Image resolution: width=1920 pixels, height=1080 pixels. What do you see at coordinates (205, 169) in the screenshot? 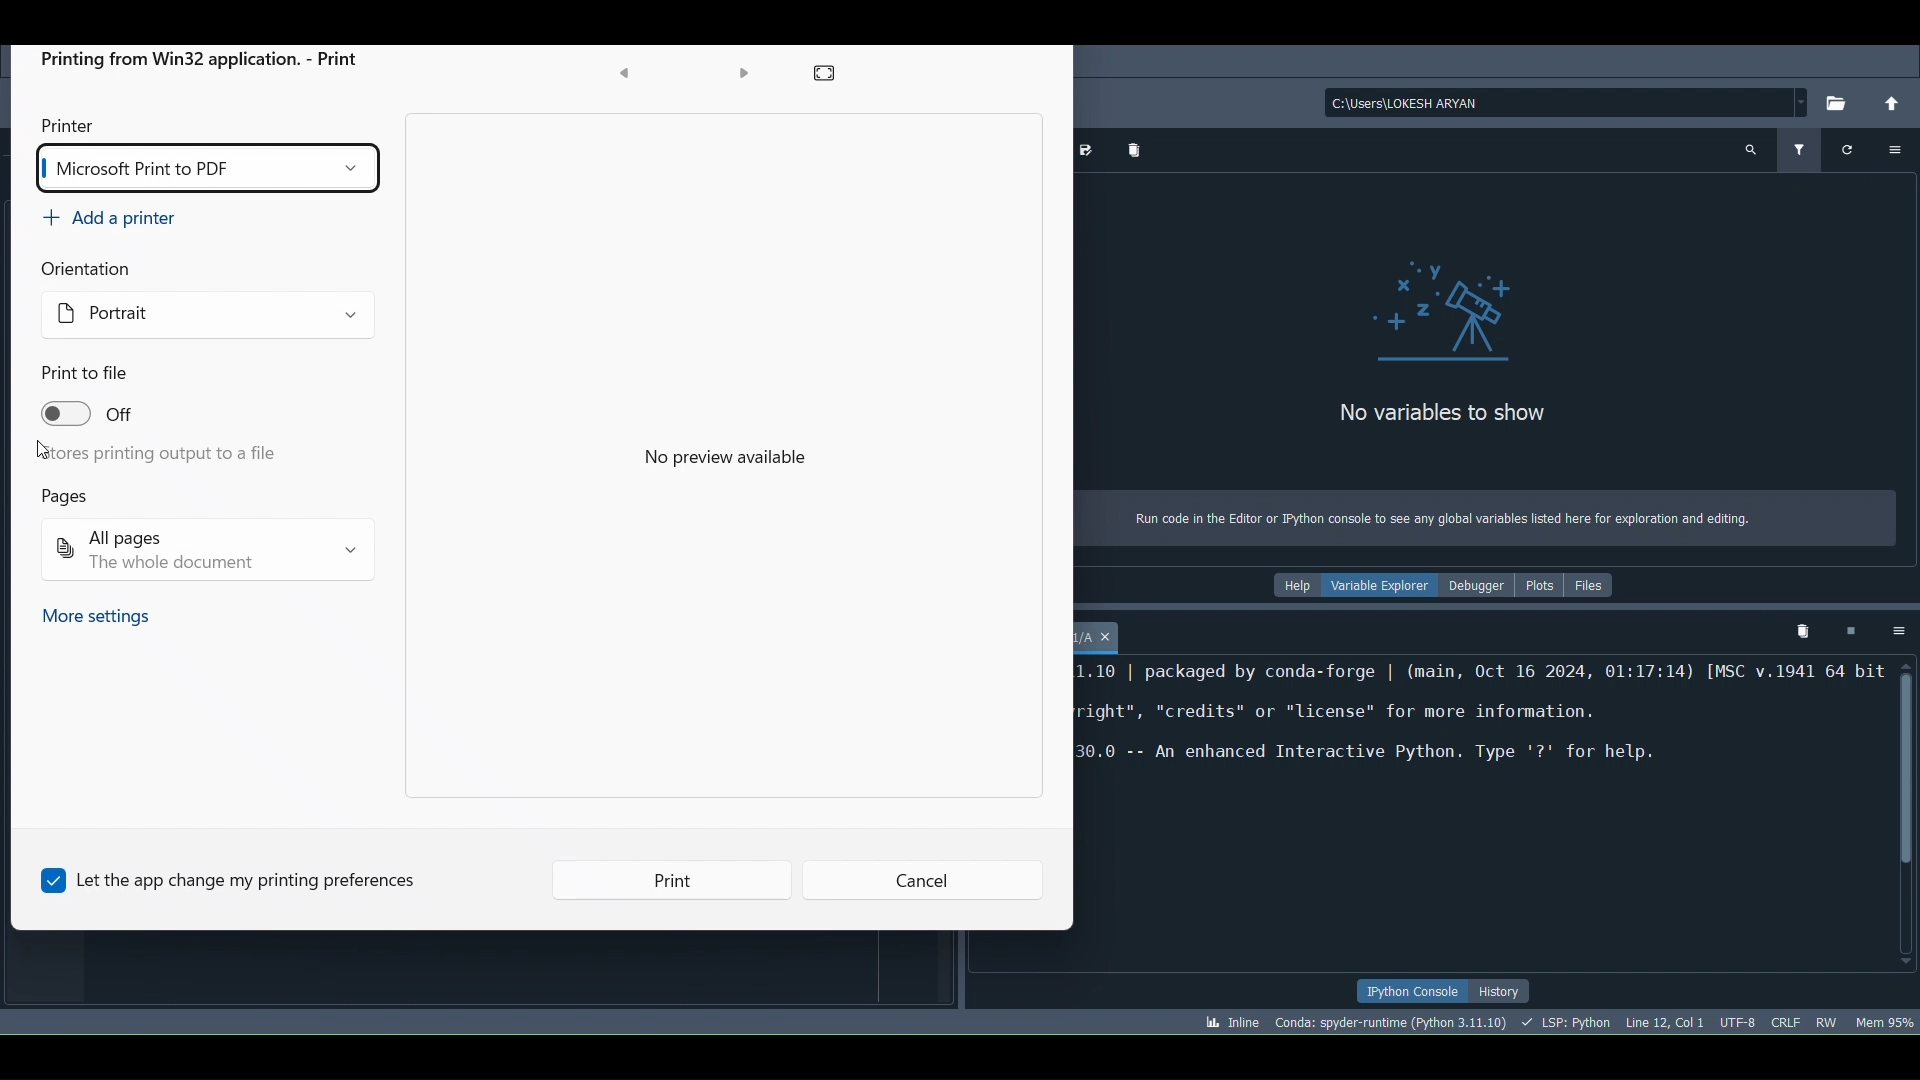
I see `Microsoft Print to PDF` at bounding box center [205, 169].